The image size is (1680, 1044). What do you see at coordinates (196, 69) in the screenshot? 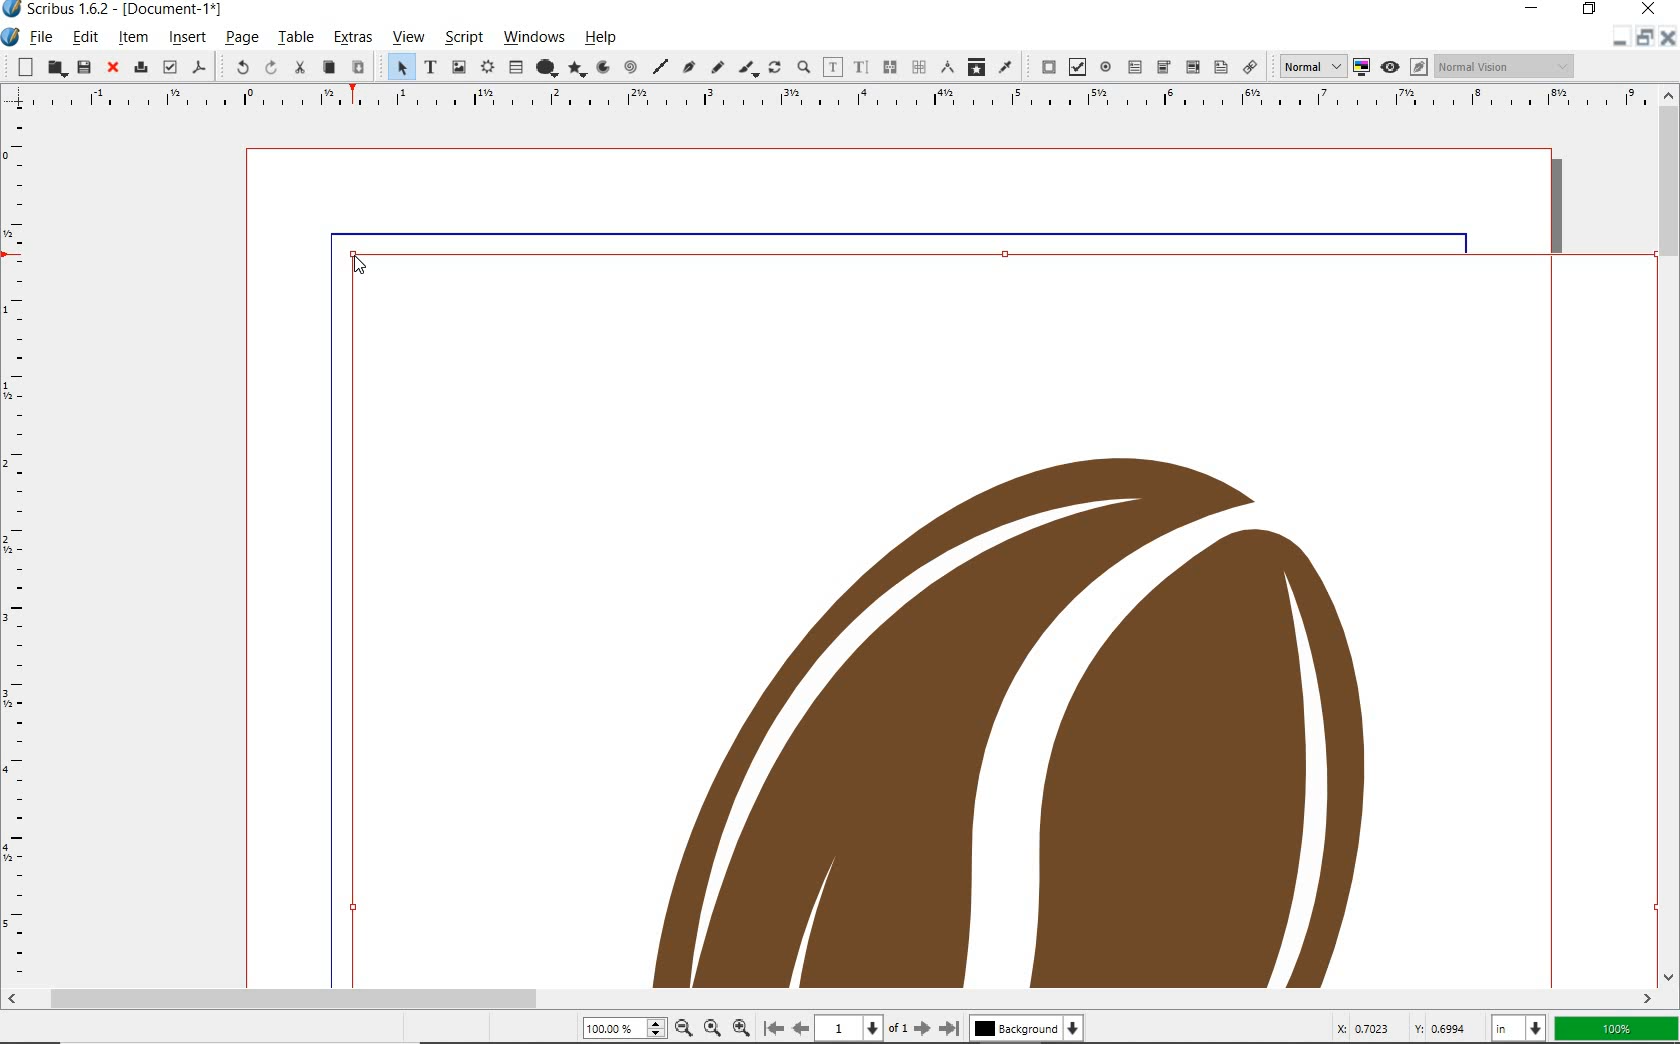
I see `save as pdf` at bounding box center [196, 69].